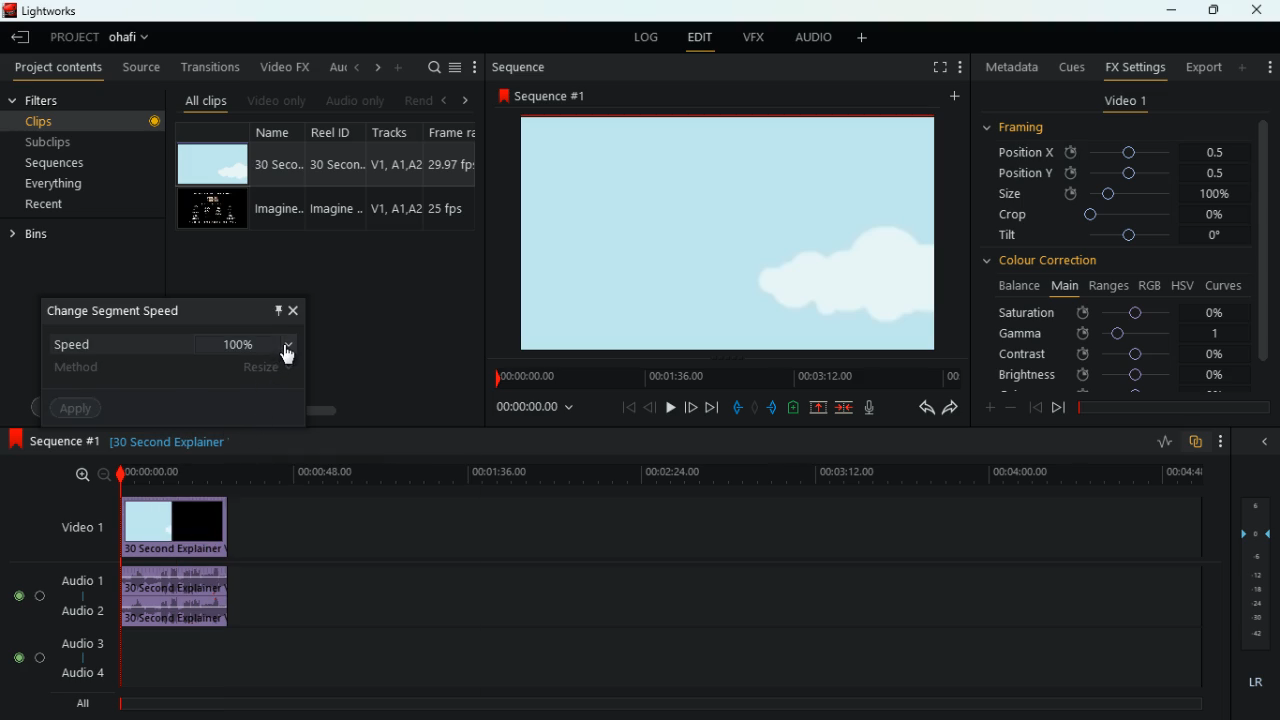 Image resolution: width=1280 pixels, height=720 pixels. Describe the element at coordinates (951, 409) in the screenshot. I see `forward` at that location.